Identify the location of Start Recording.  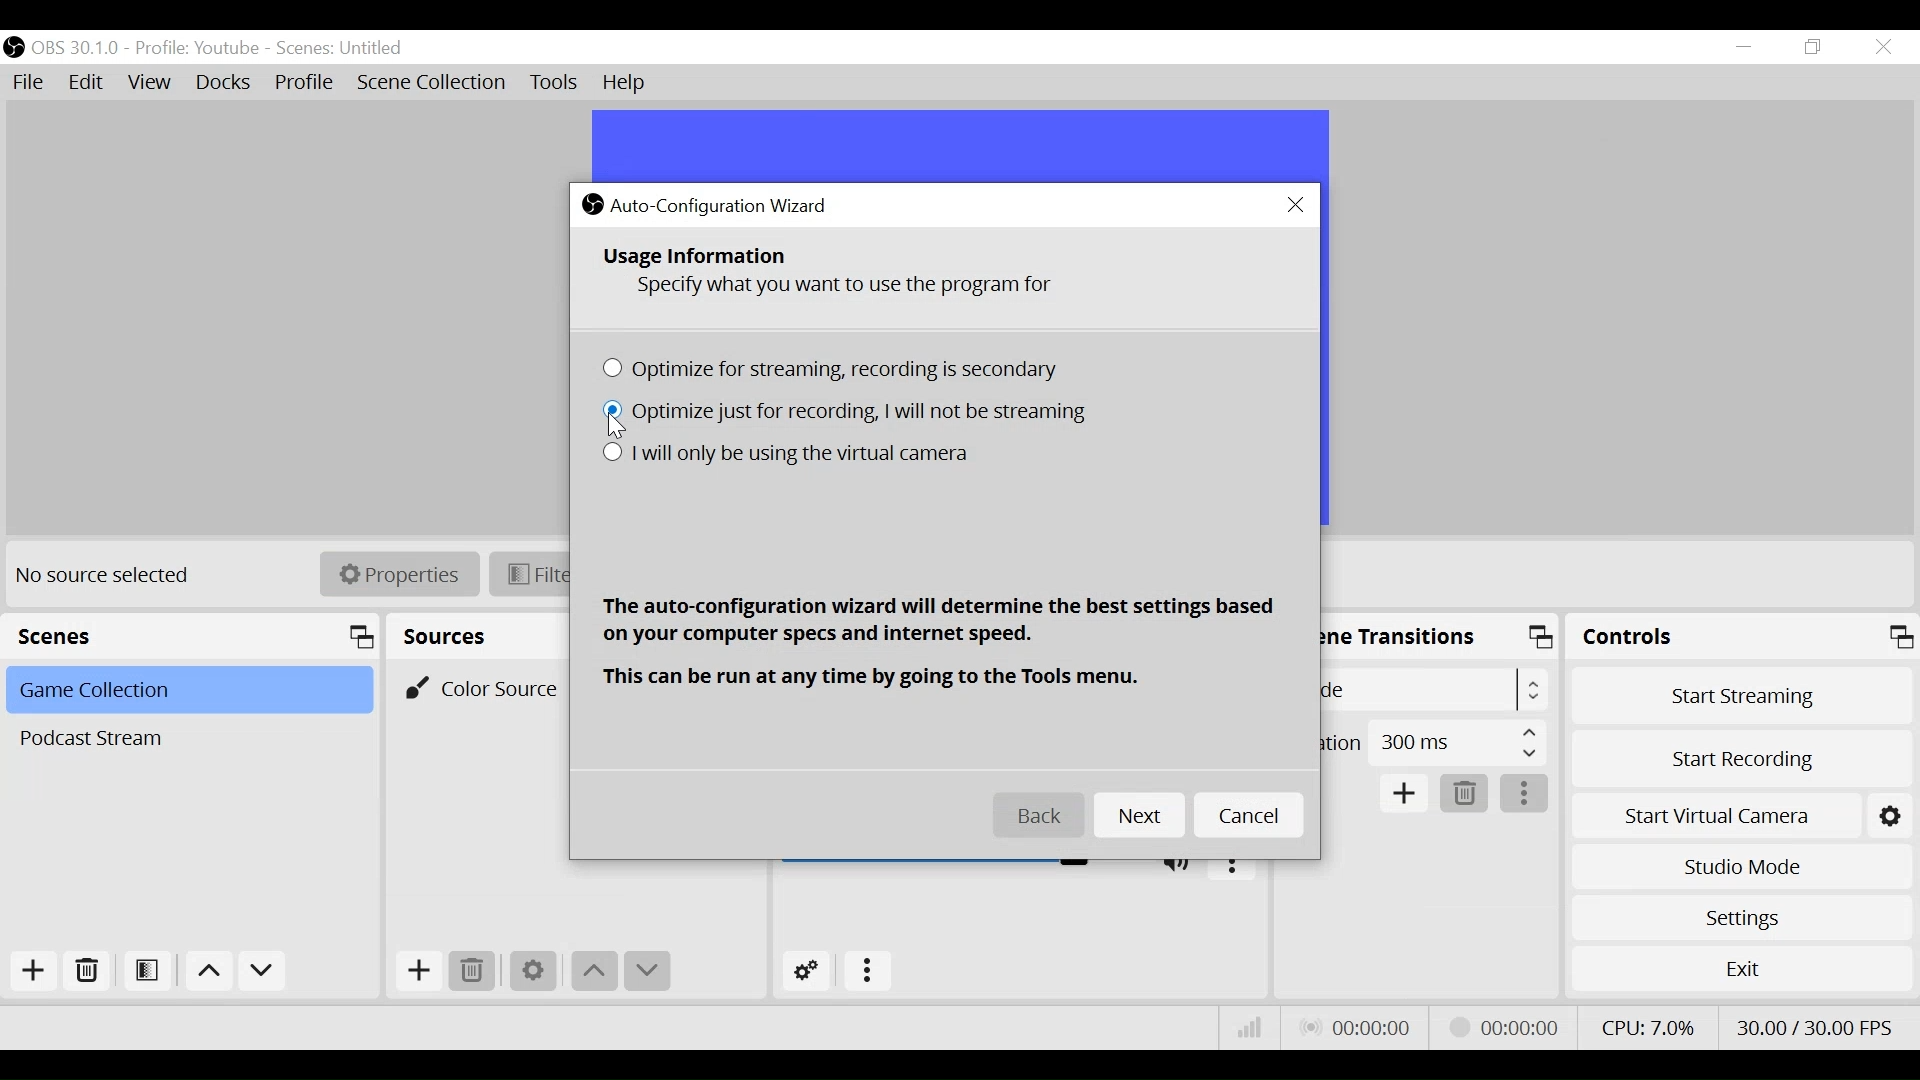
(1739, 757).